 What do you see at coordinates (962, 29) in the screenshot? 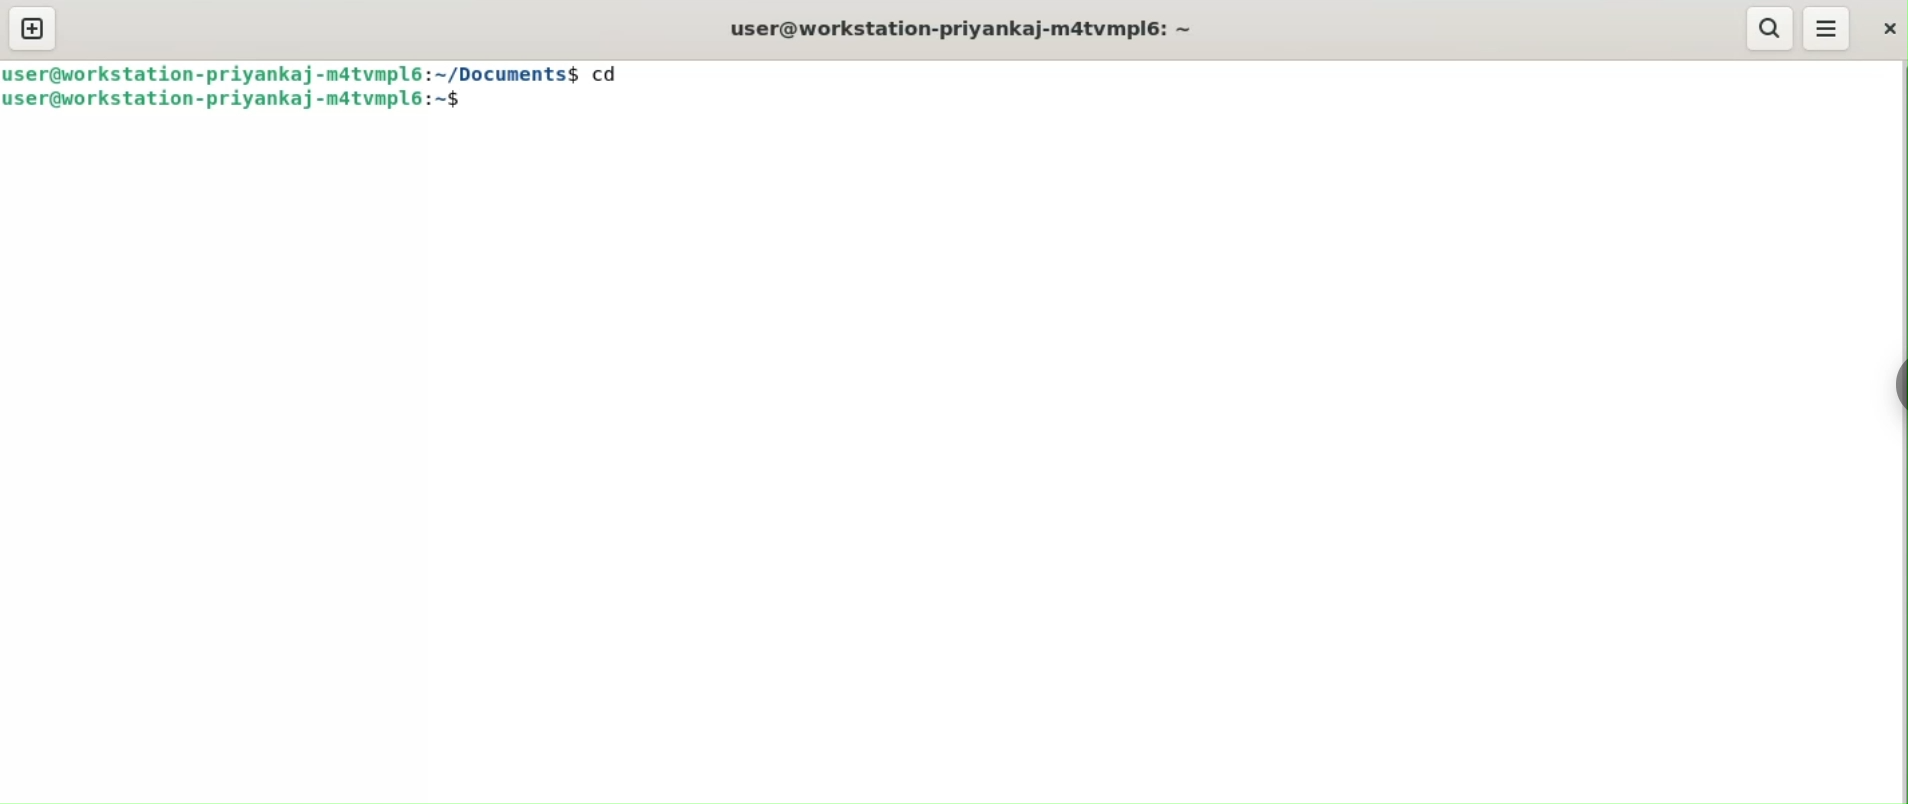
I see `user@workstation-priyankaj-m4tvmpl6: ~` at bounding box center [962, 29].